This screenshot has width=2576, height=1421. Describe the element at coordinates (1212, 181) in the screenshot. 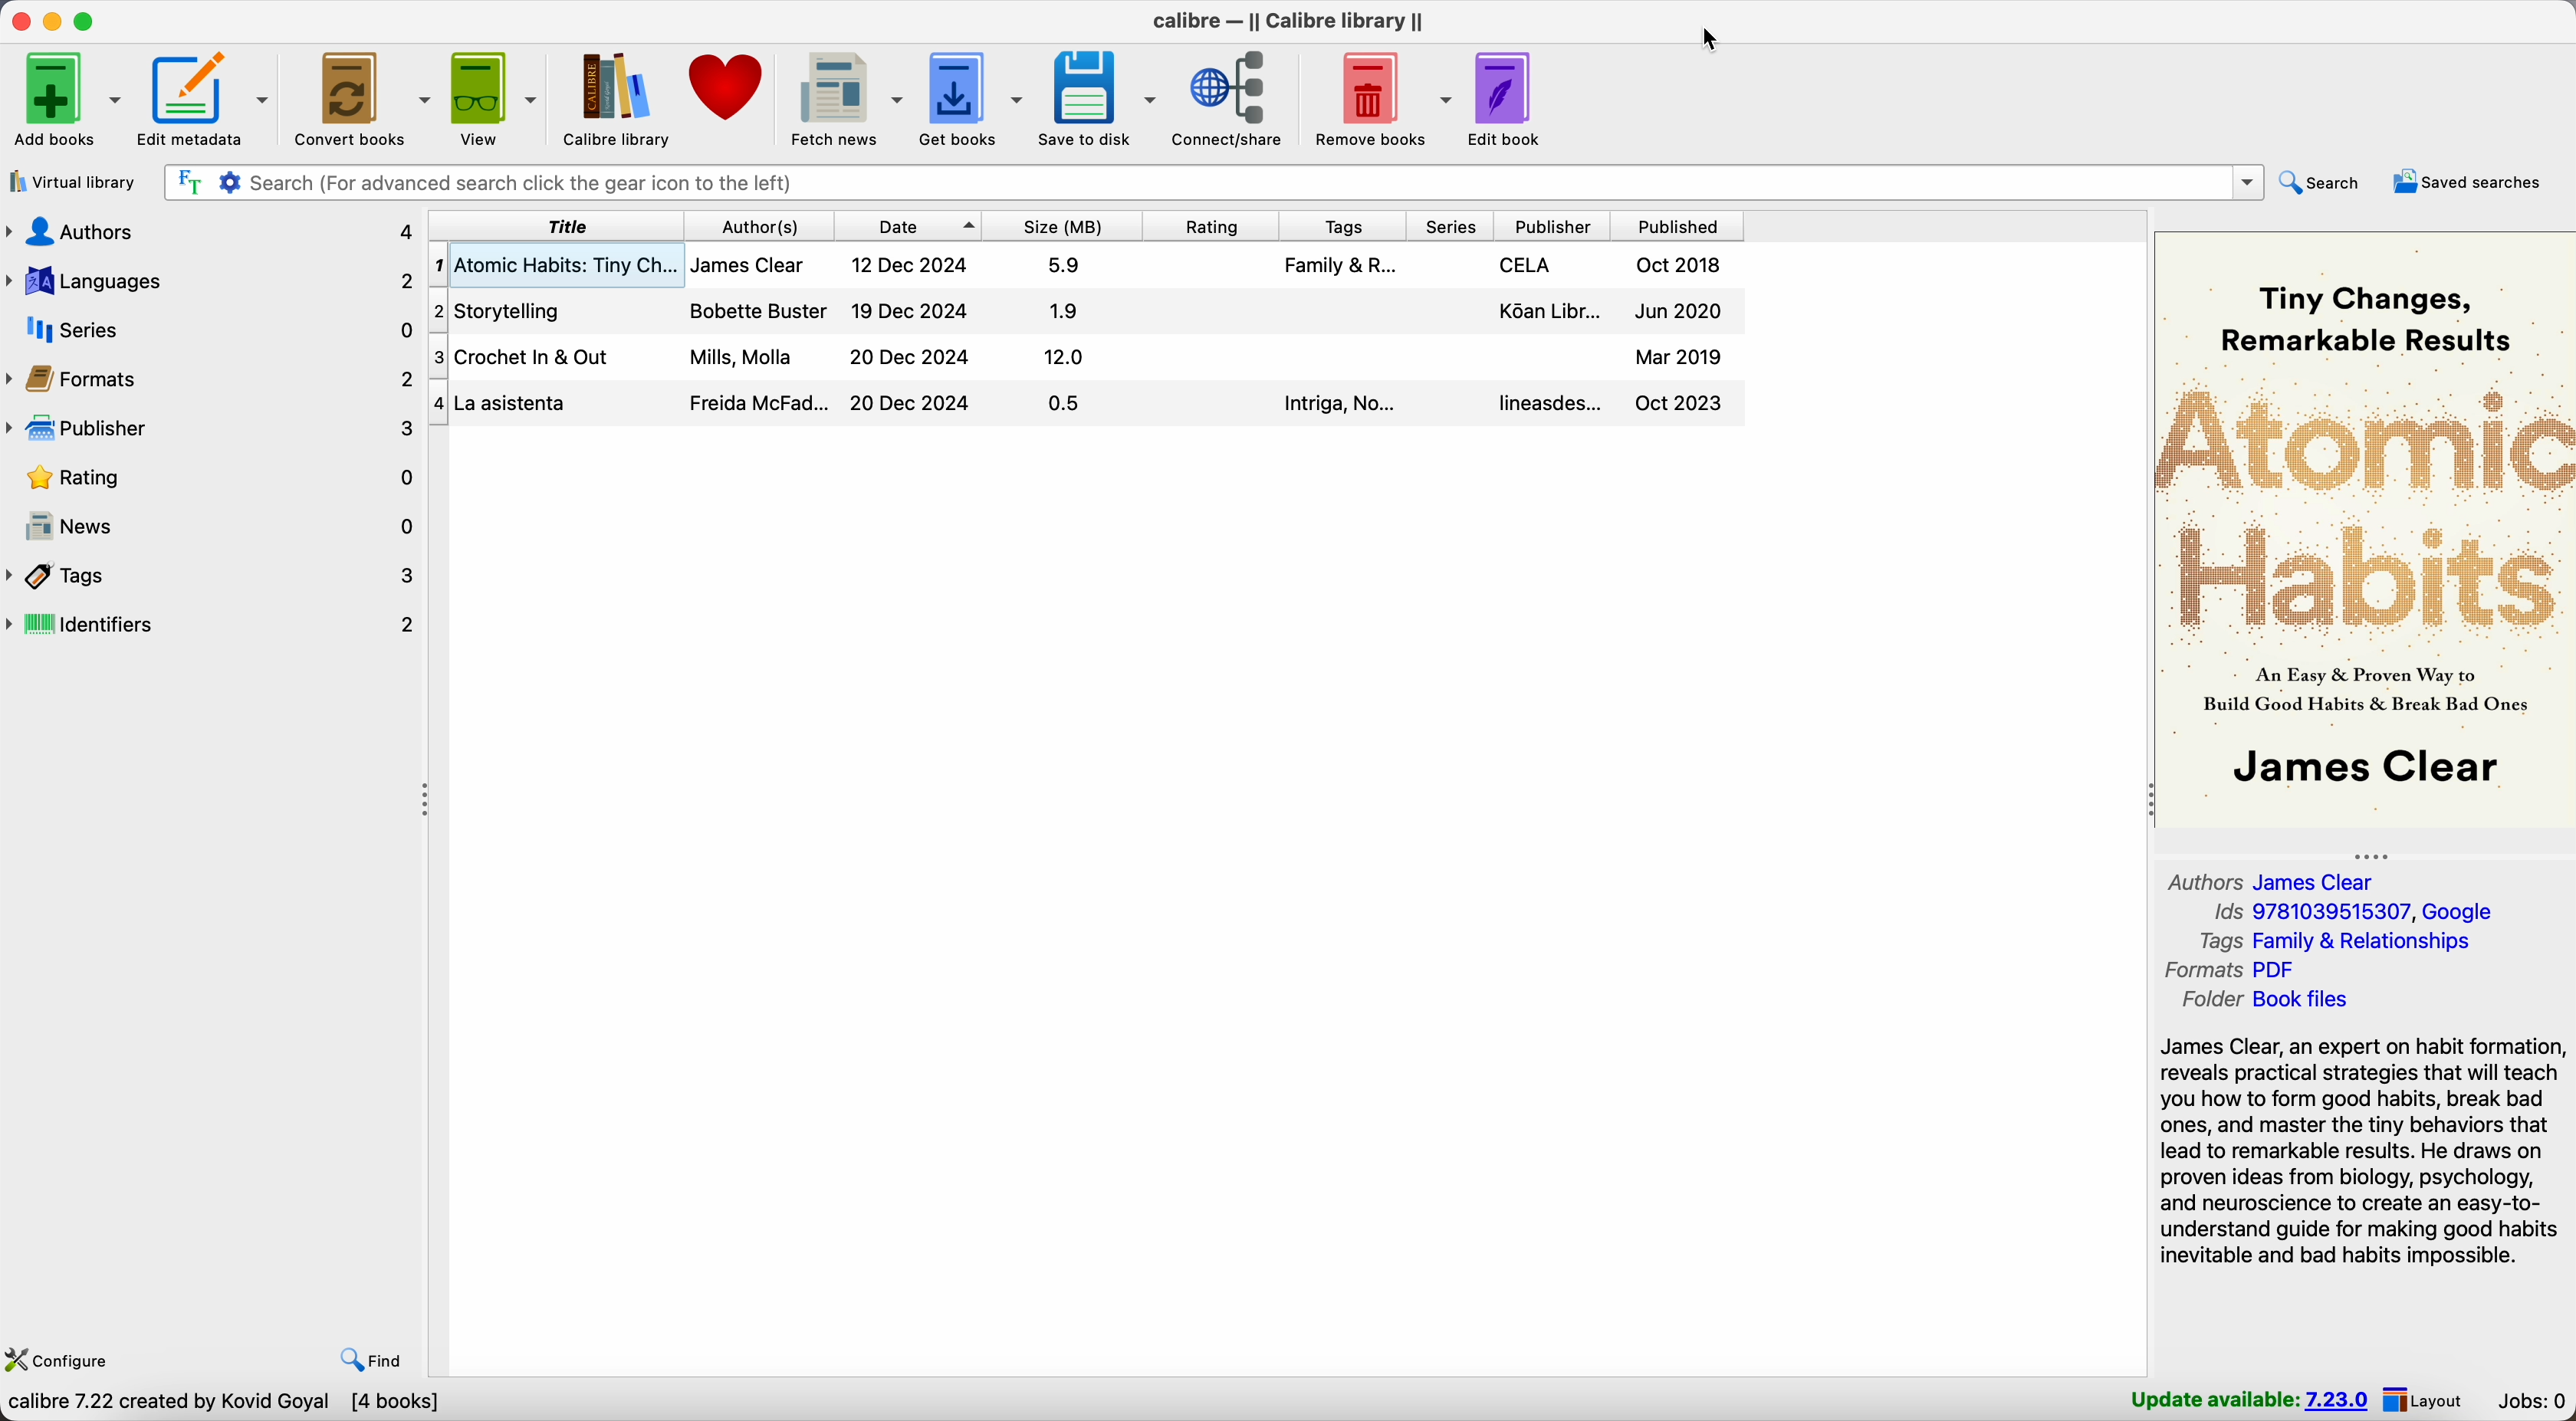

I see `search bar` at that location.